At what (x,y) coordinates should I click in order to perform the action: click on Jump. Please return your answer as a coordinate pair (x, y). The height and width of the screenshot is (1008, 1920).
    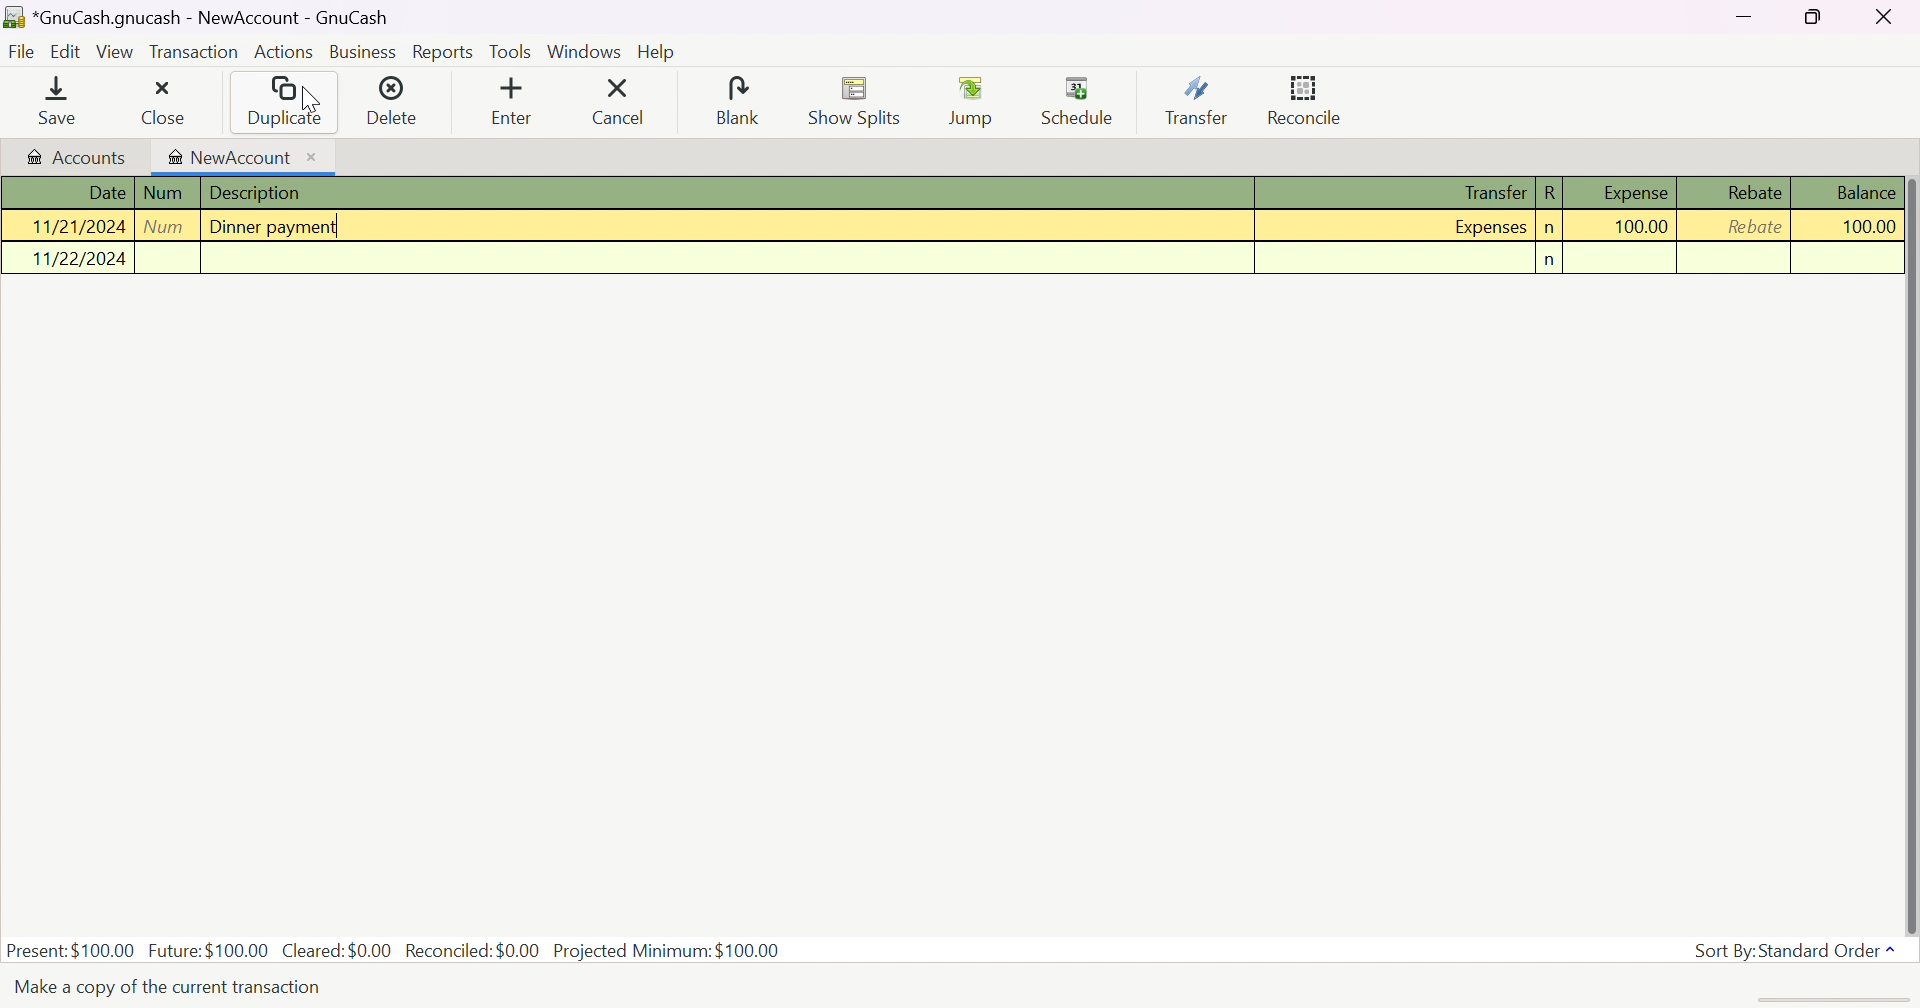
    Looking at the image, I should click on (974, 102).